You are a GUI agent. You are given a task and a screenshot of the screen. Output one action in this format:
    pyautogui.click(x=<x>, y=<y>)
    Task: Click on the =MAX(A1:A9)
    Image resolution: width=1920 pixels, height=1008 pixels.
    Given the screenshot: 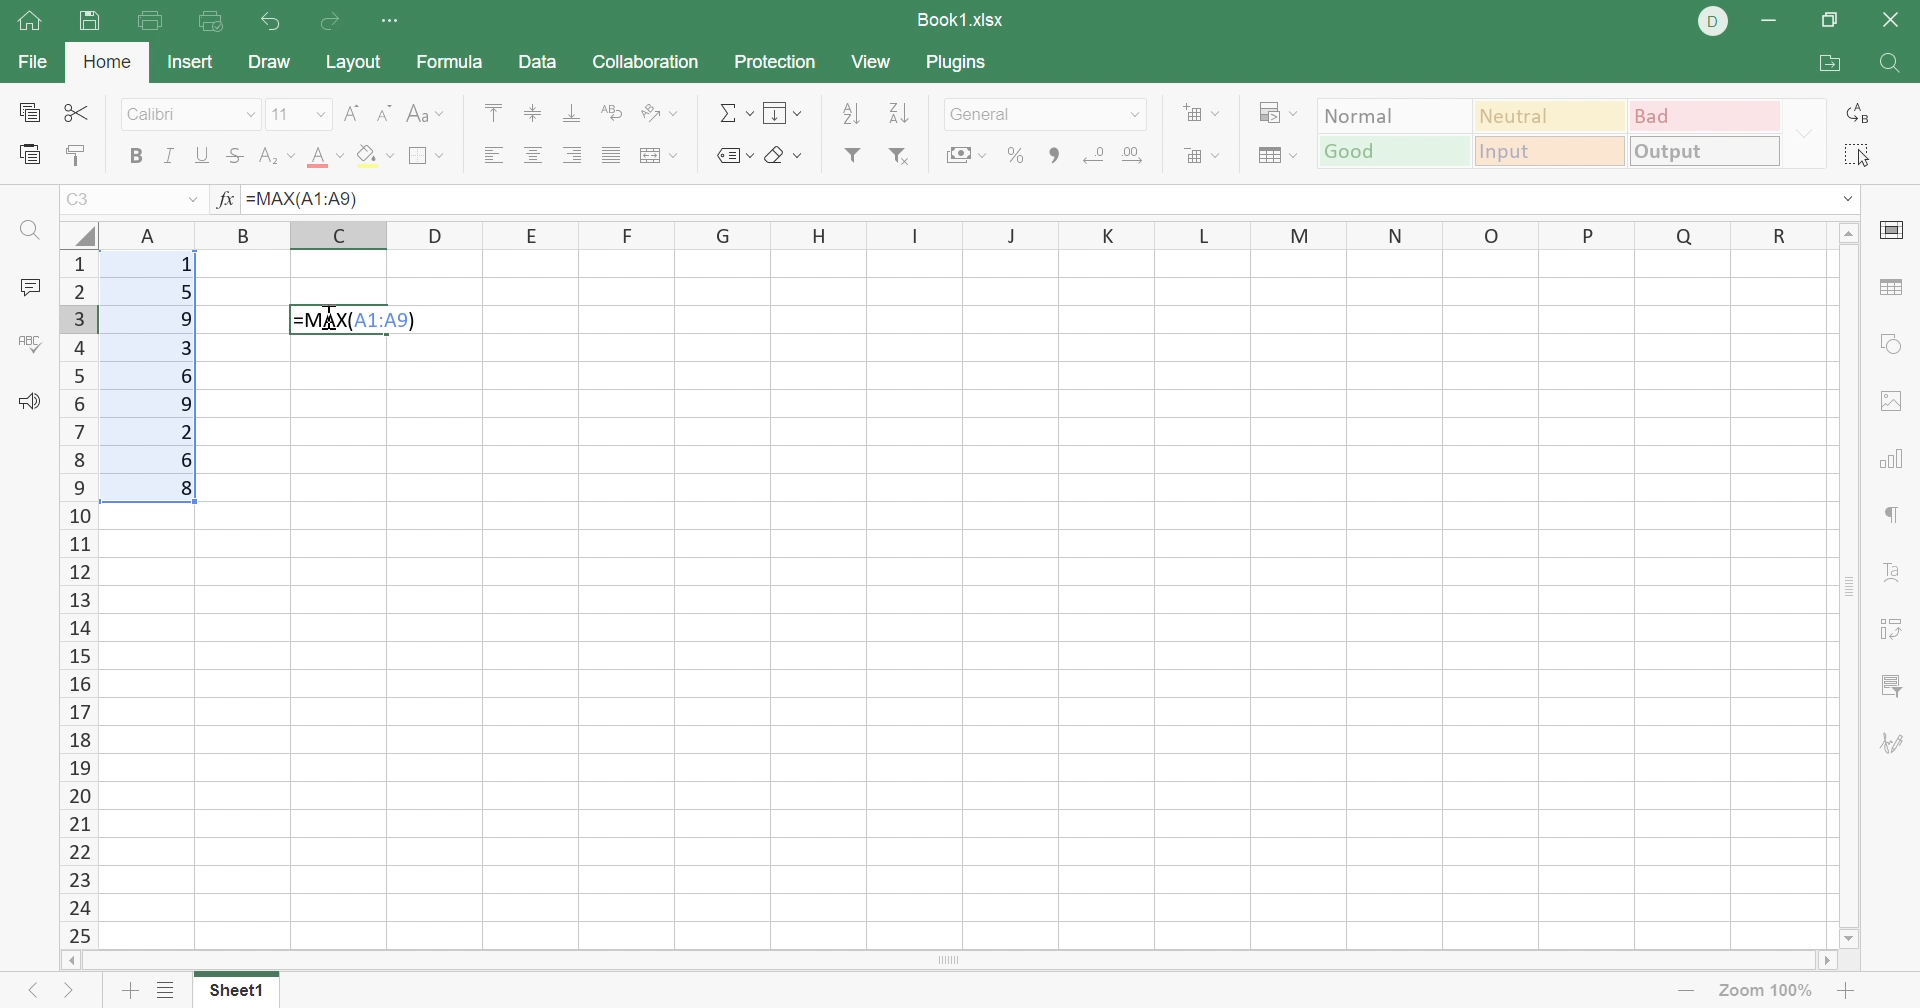 What is the action you would take?
    pyautogui.click(x=357, y=320)
    